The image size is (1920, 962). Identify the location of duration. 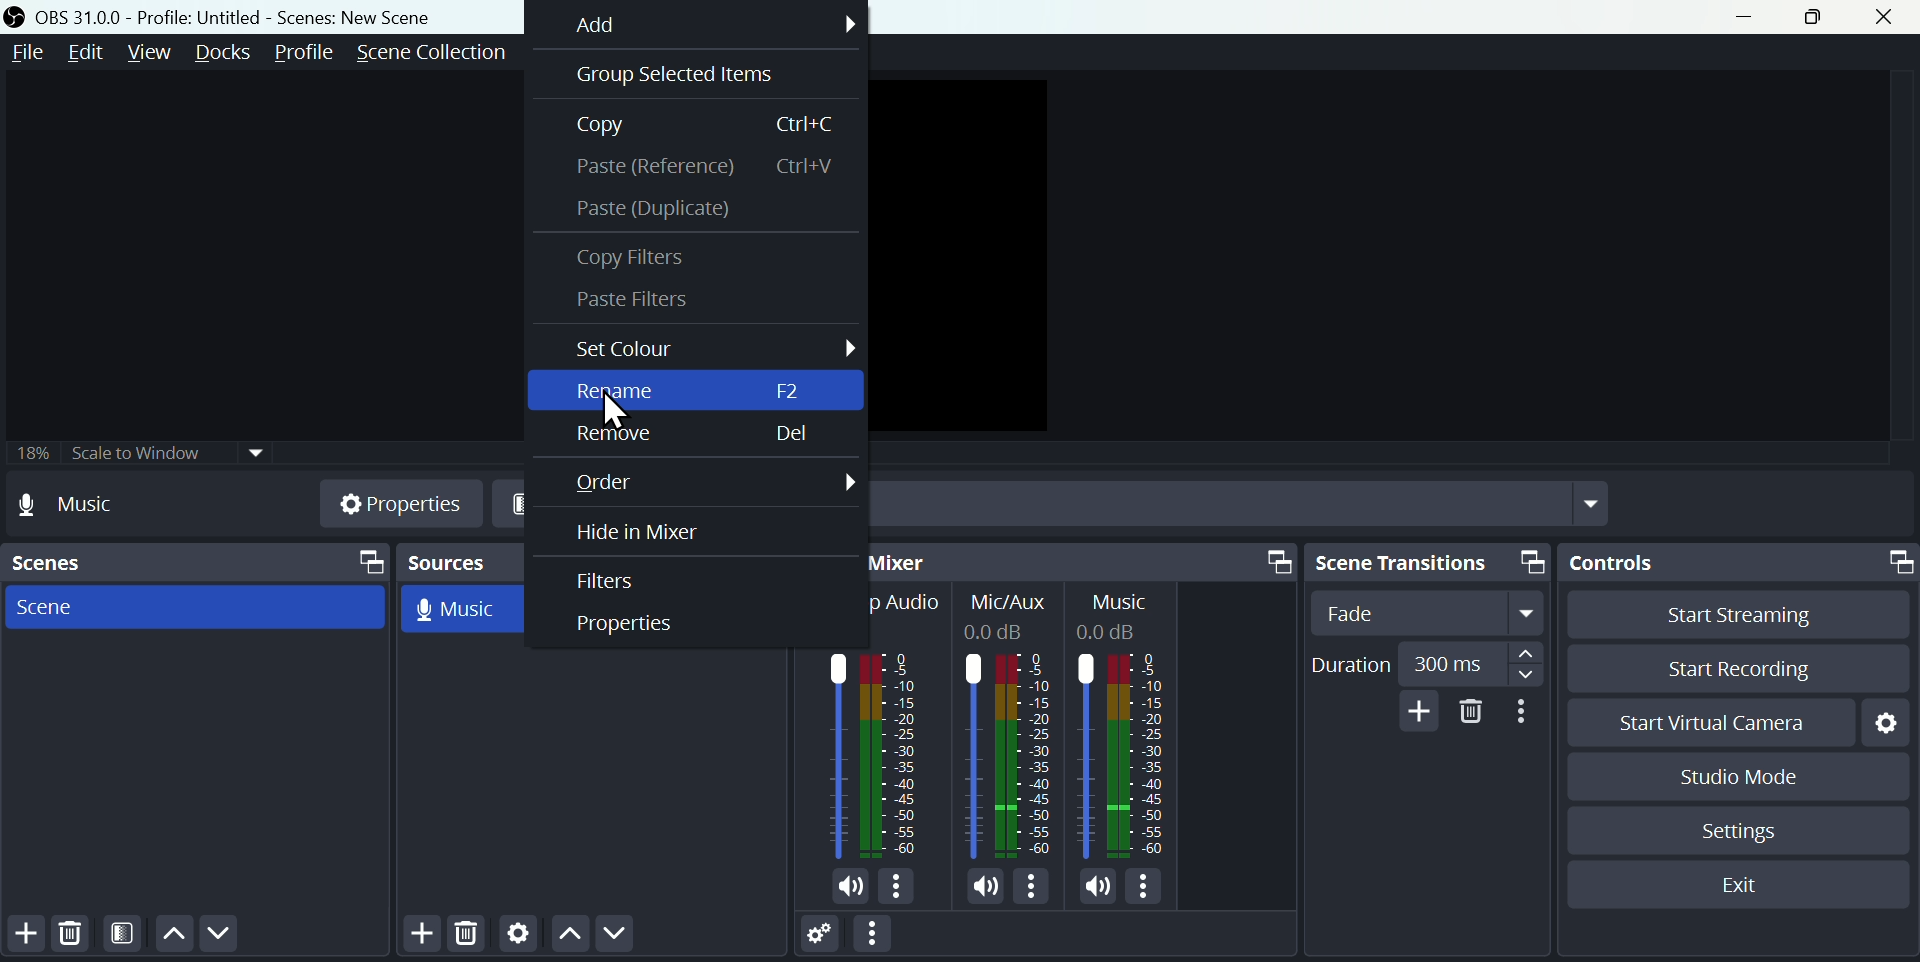
(1425, 665).